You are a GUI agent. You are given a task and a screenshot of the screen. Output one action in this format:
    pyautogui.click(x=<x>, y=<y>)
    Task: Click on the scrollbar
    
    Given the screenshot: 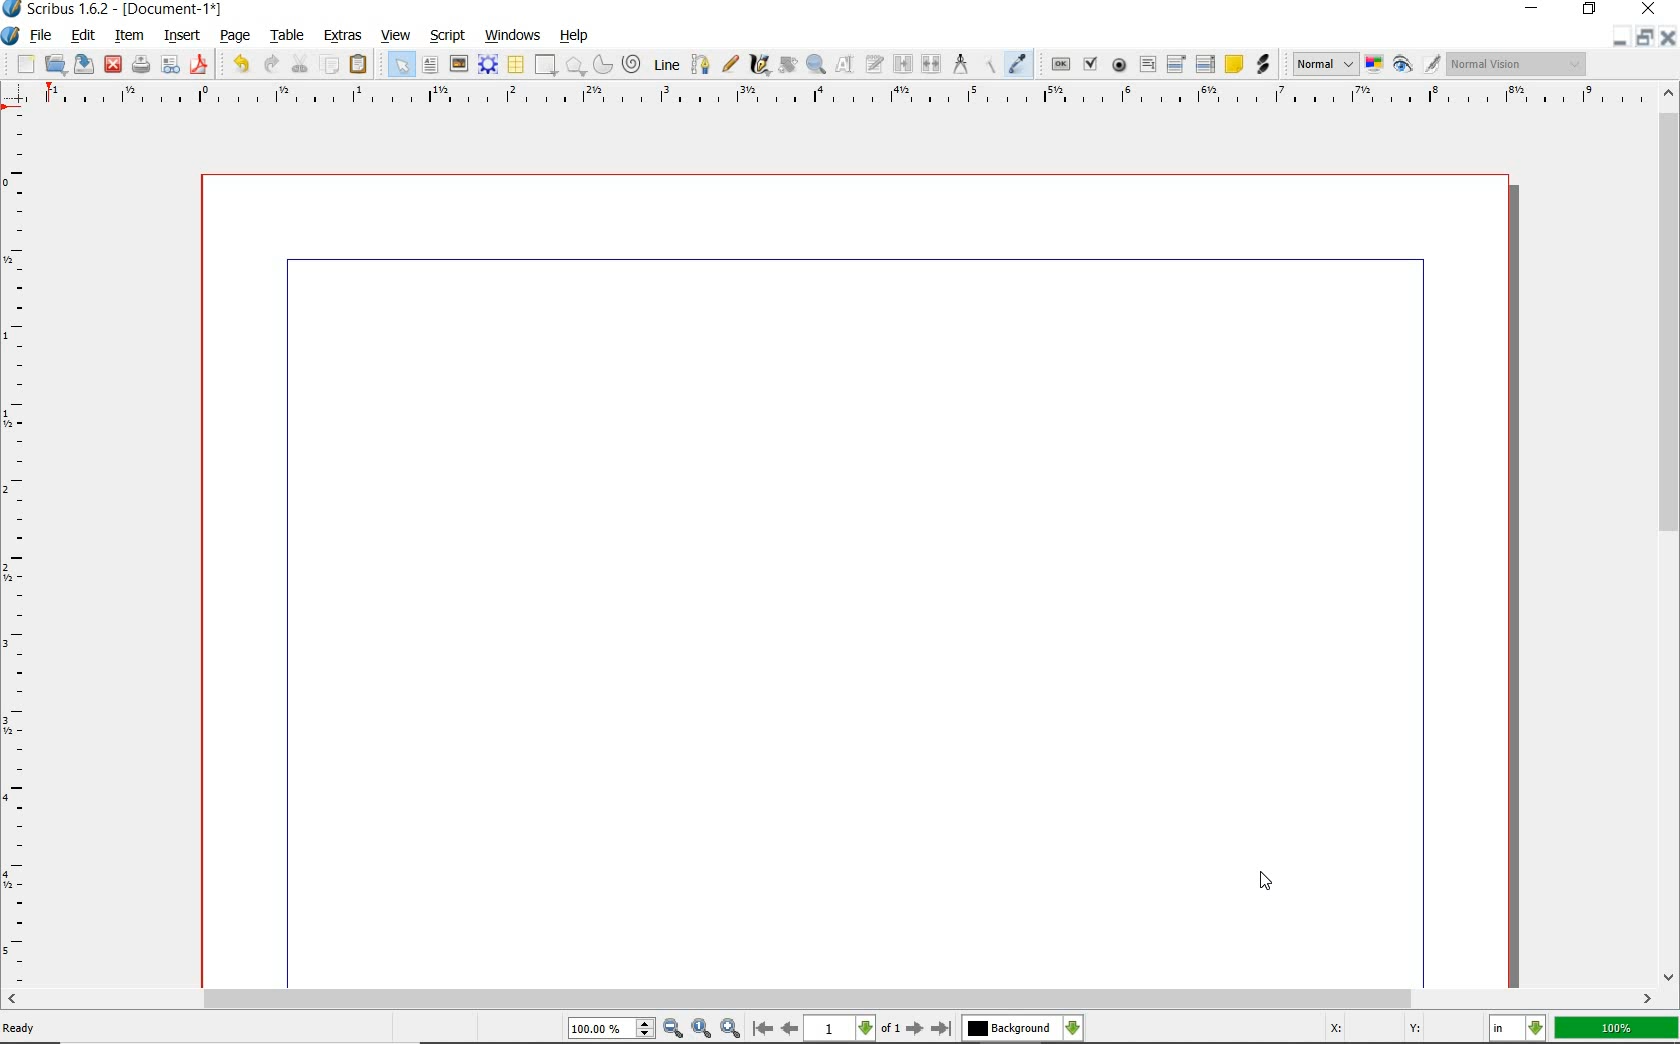 What is the action you would take?
    pyautogui.click(x=1670, y=535)
    